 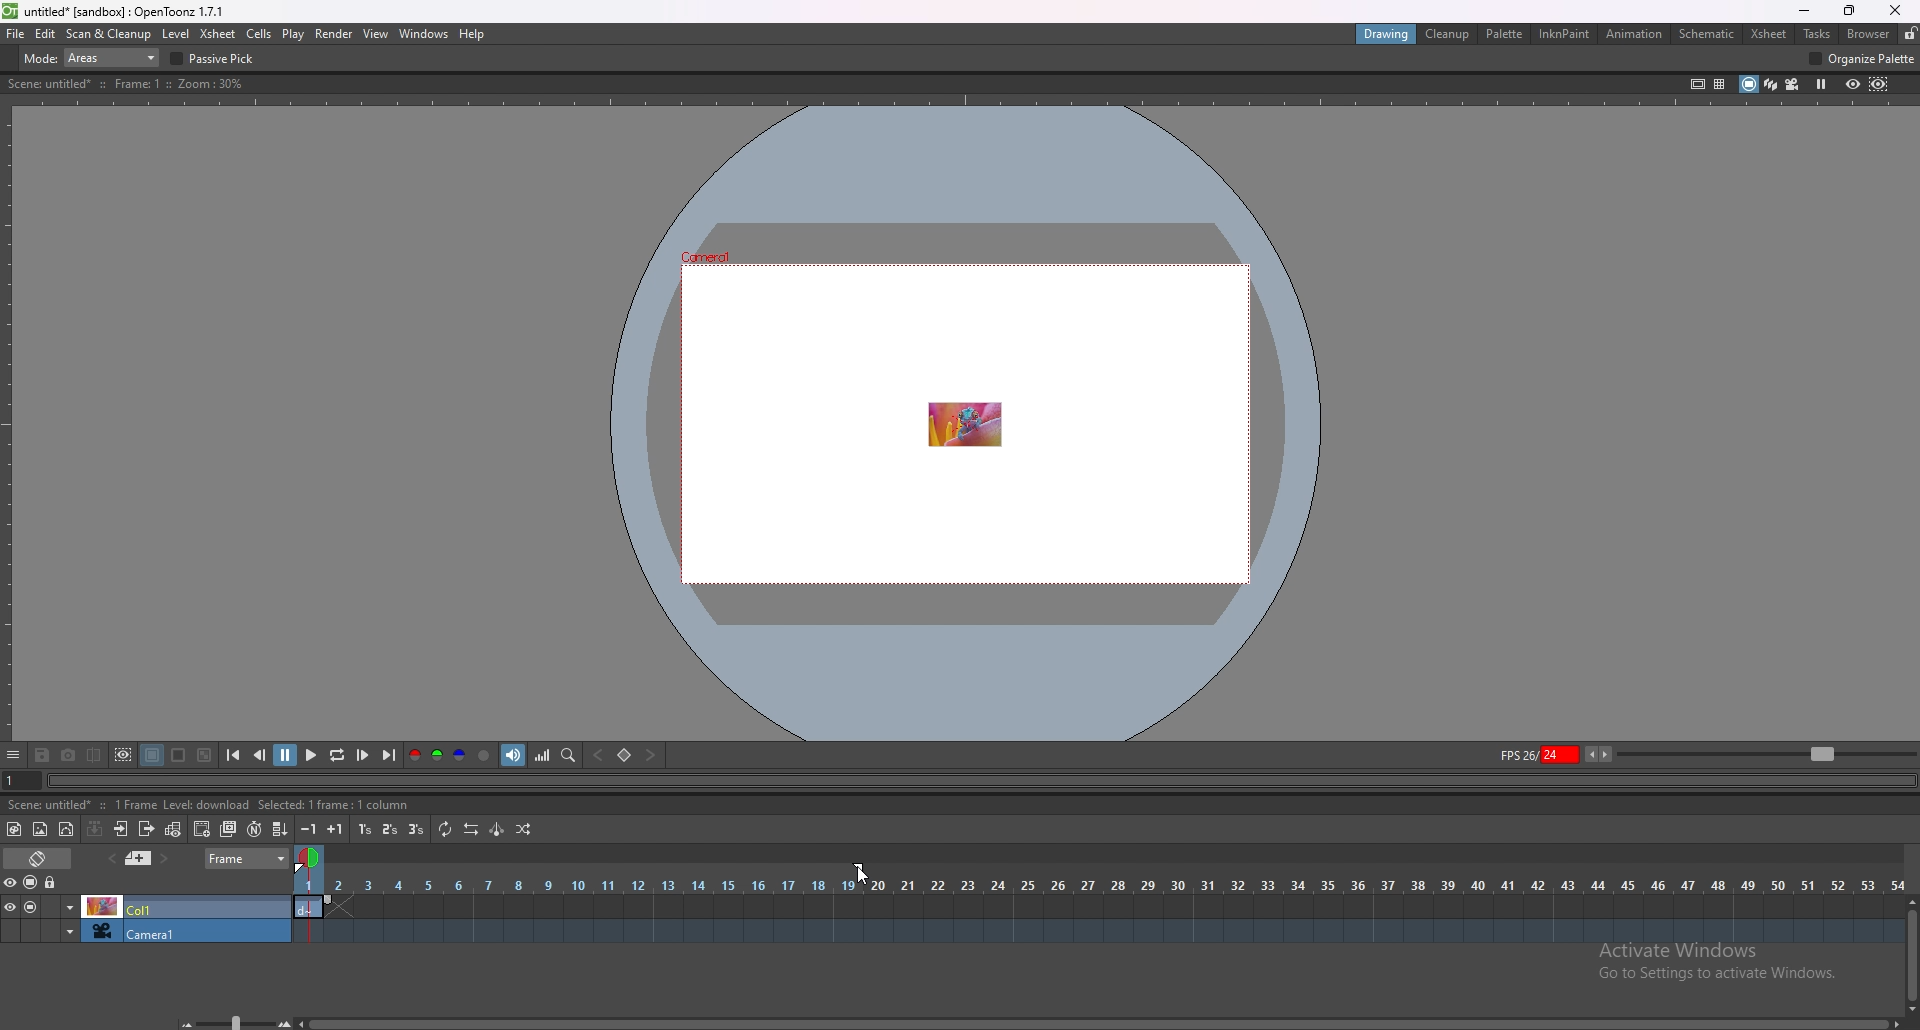 What do you see at coordinates (649, 754) in the screenshot?
I see `next key` at bounding box center [649, 754].